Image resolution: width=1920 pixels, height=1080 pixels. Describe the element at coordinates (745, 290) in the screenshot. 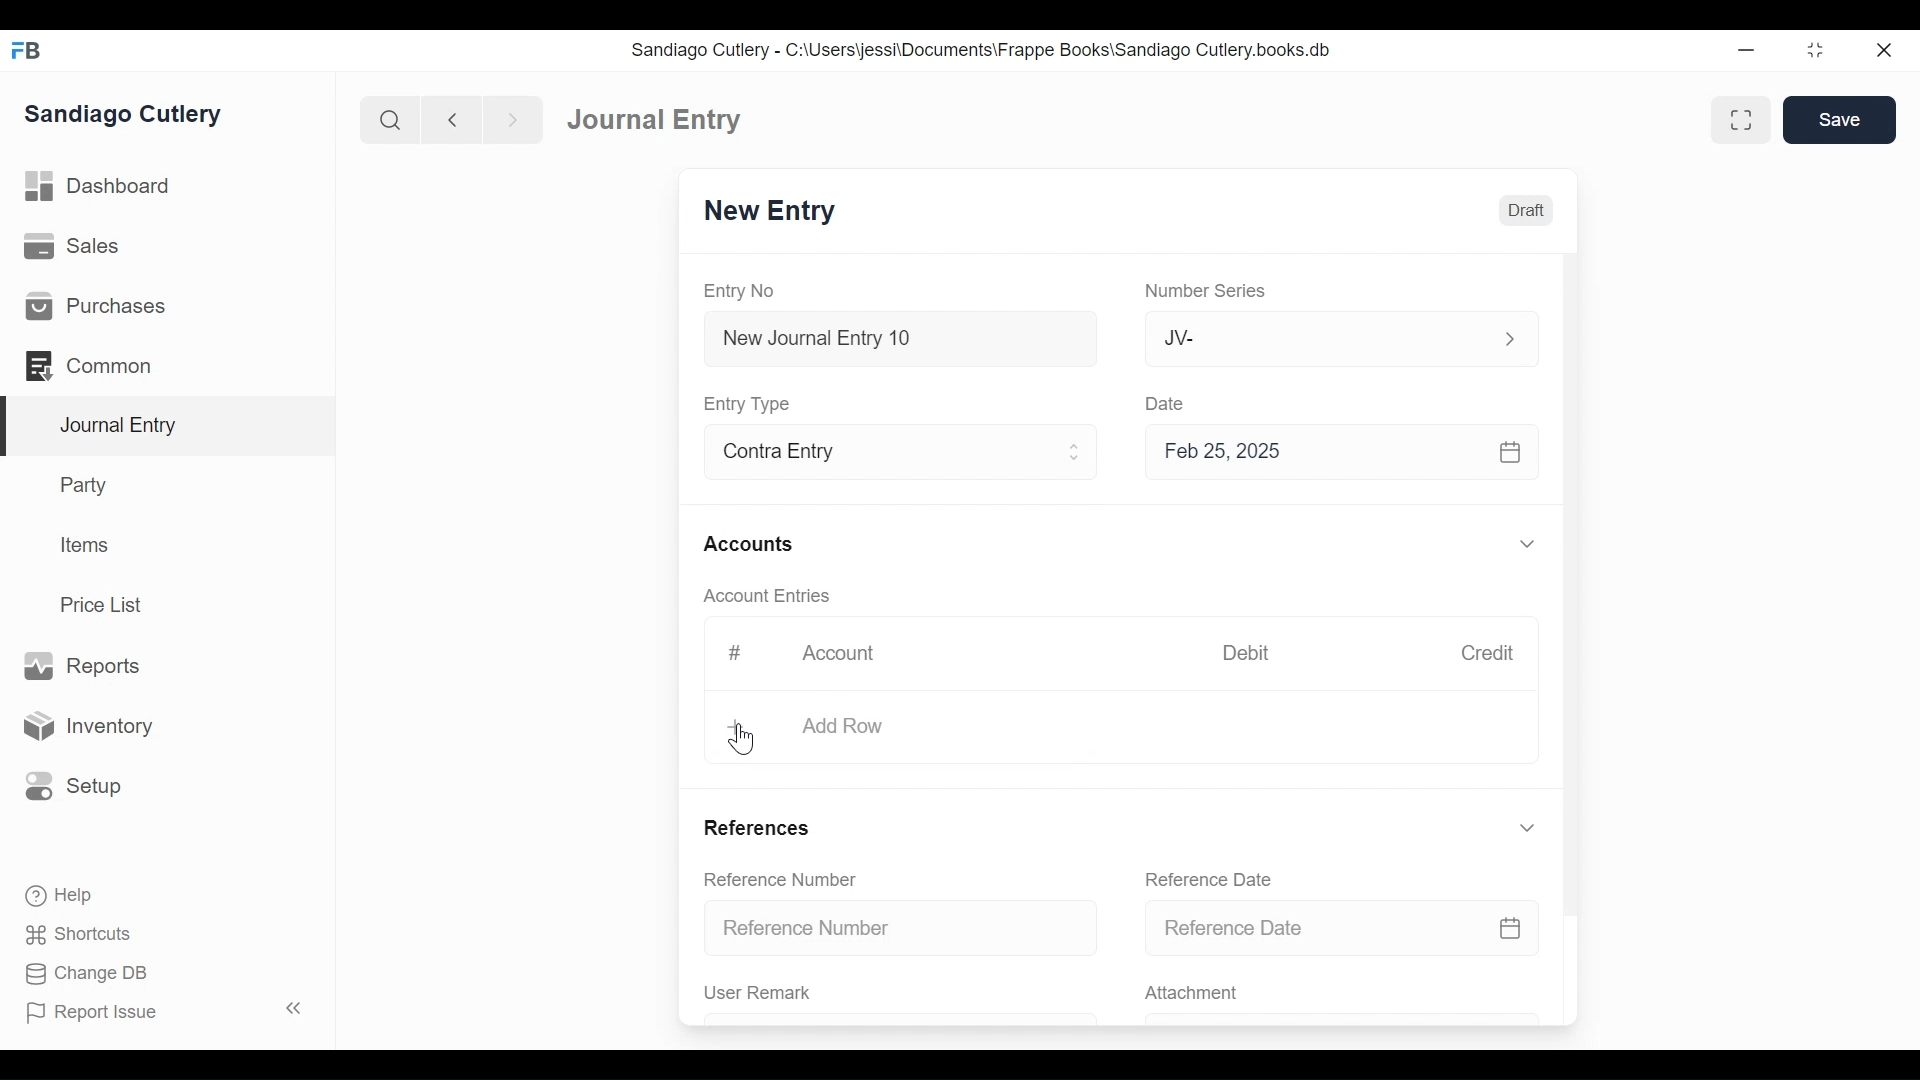

I see `Entry No` at that location.